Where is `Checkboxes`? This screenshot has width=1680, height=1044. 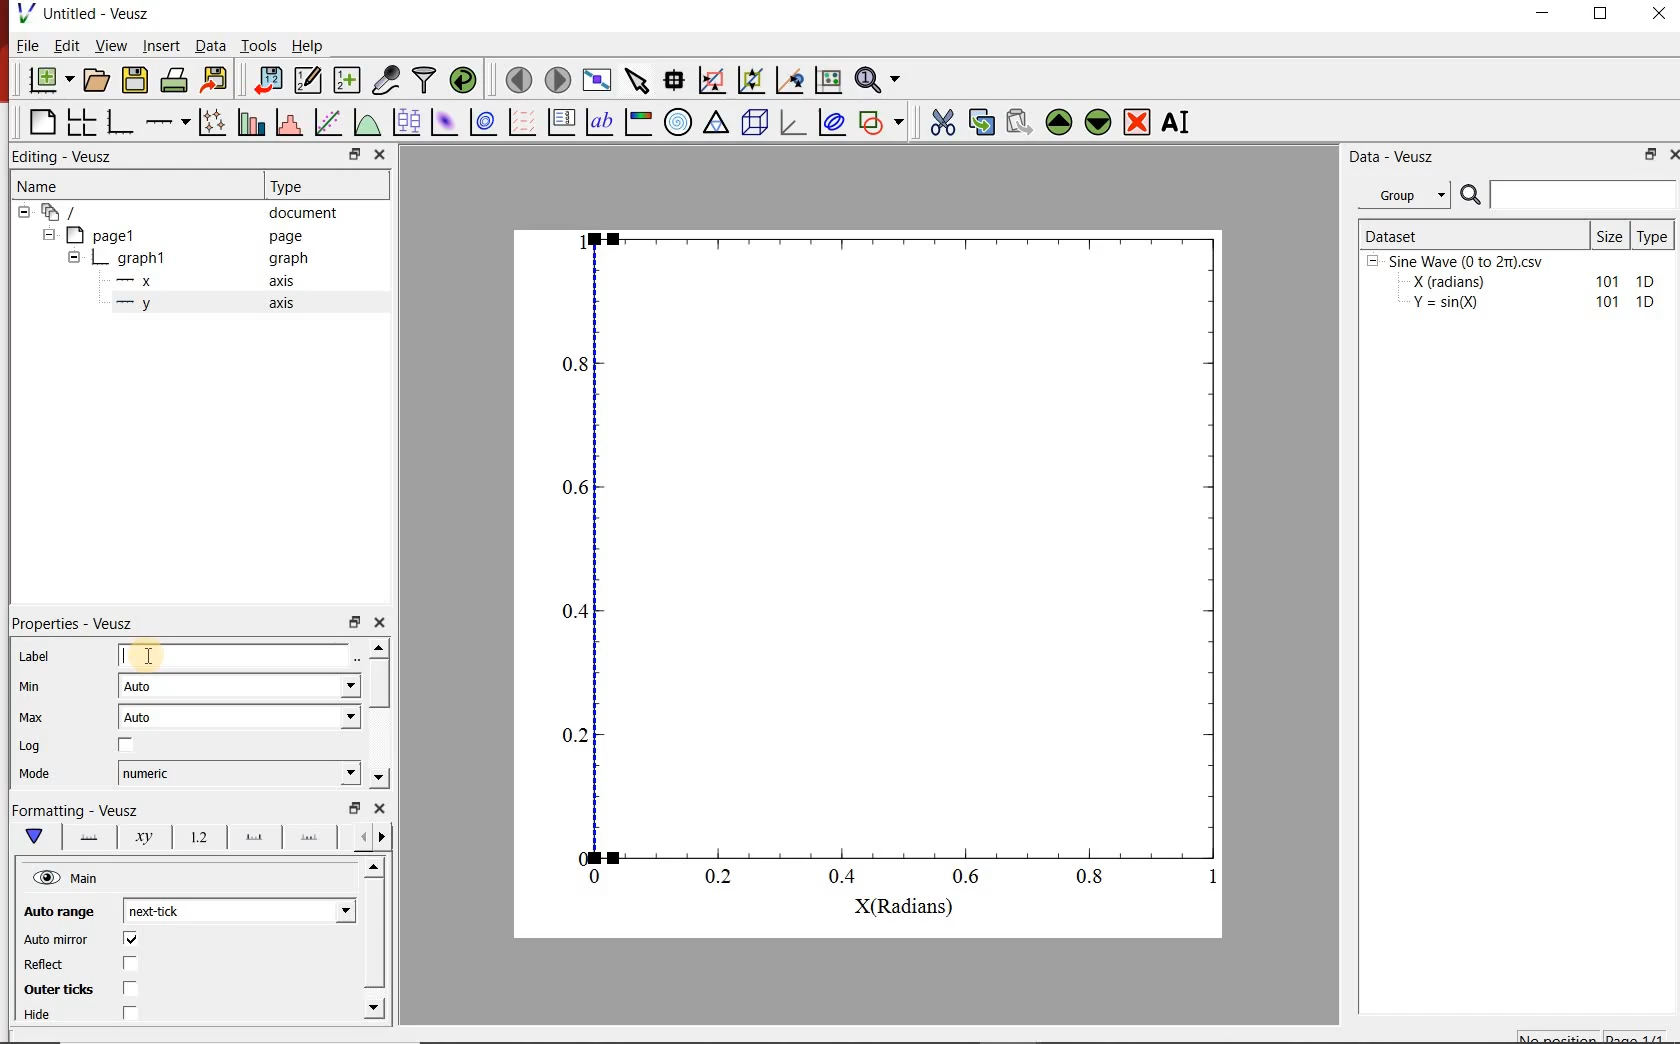 Checkboxes is located at coordinates (126, 977).